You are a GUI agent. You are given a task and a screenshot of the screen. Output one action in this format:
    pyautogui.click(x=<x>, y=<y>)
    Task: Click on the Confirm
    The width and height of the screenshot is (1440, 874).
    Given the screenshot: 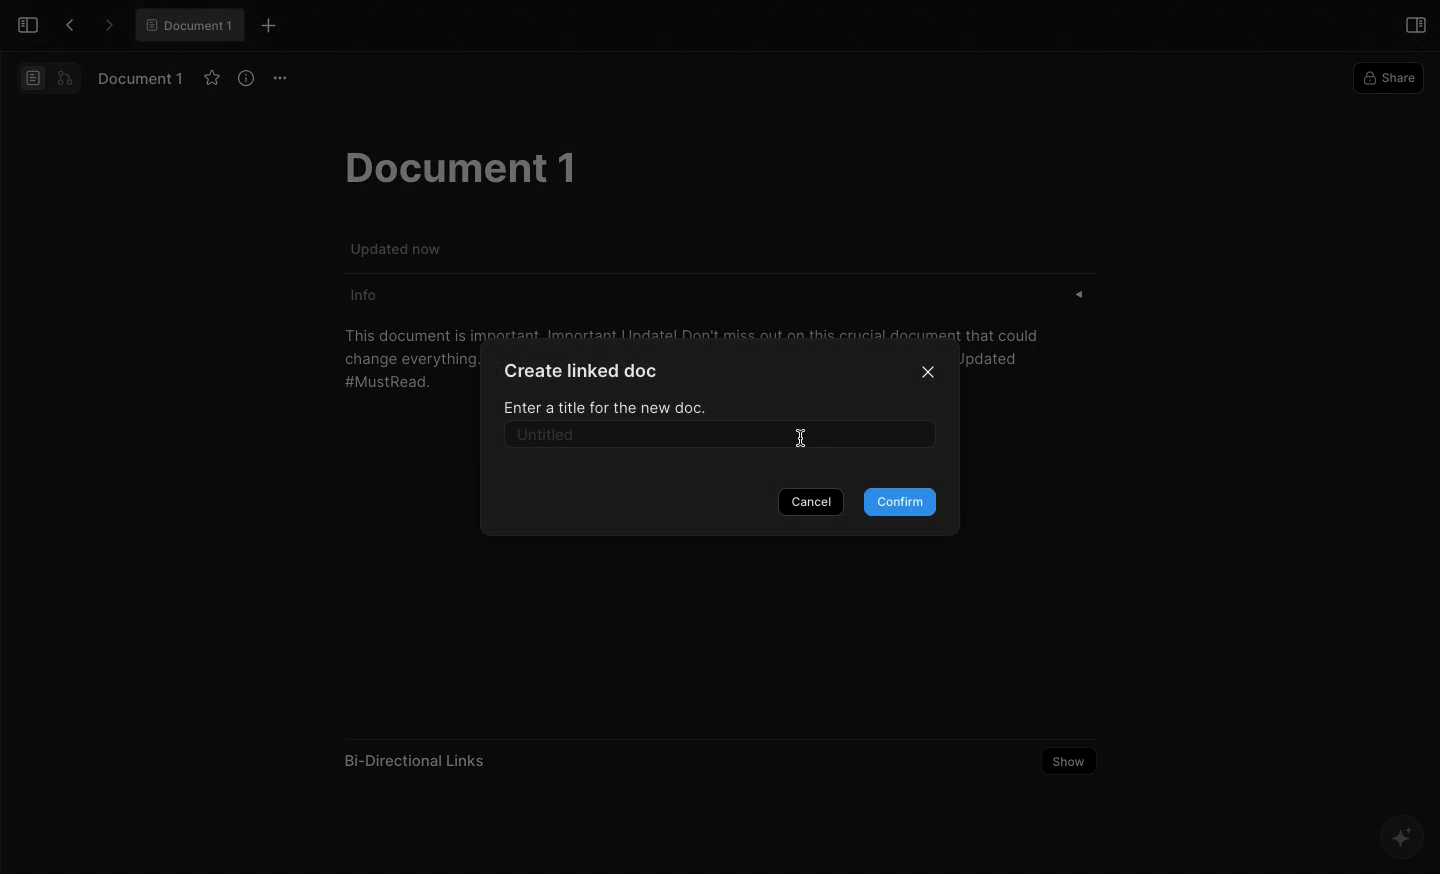 What is the action you would take?
    pyautogui.click(x=900, y=502)
    